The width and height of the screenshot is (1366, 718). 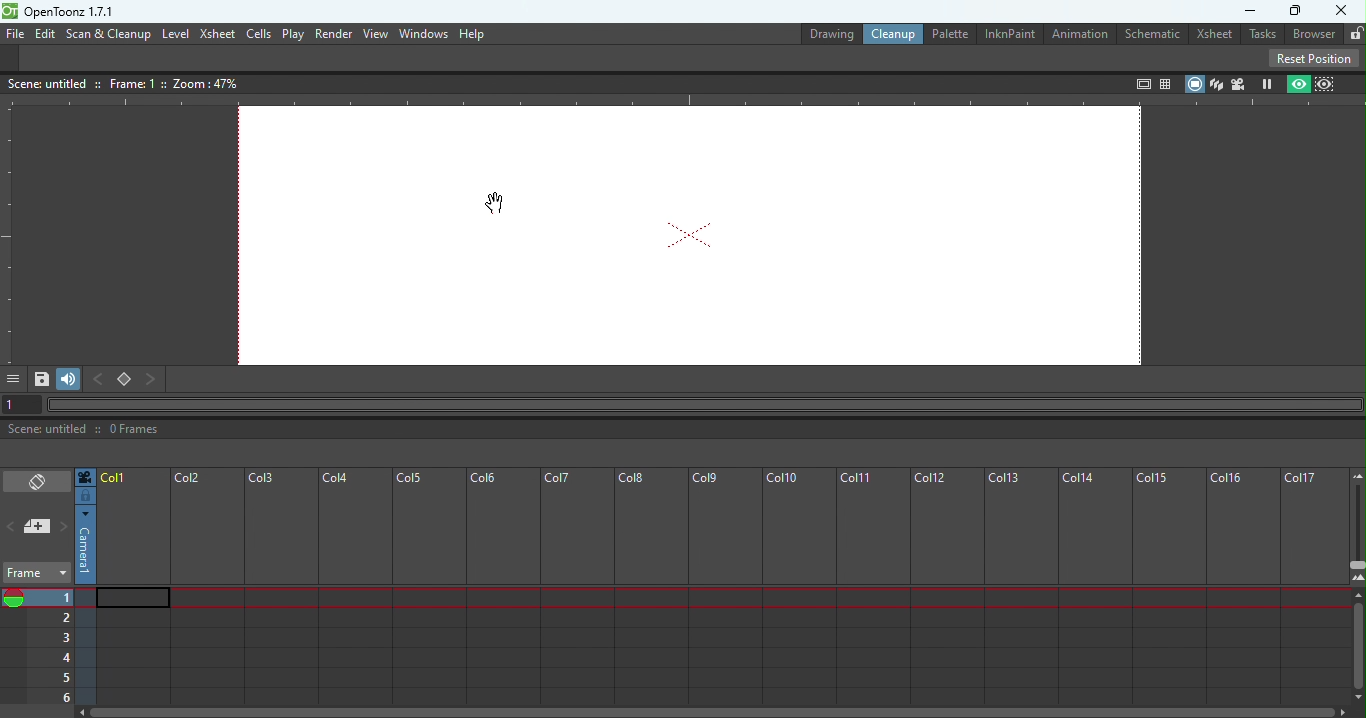 I want to click on Camera stand view, so click(x=1193, y=83).